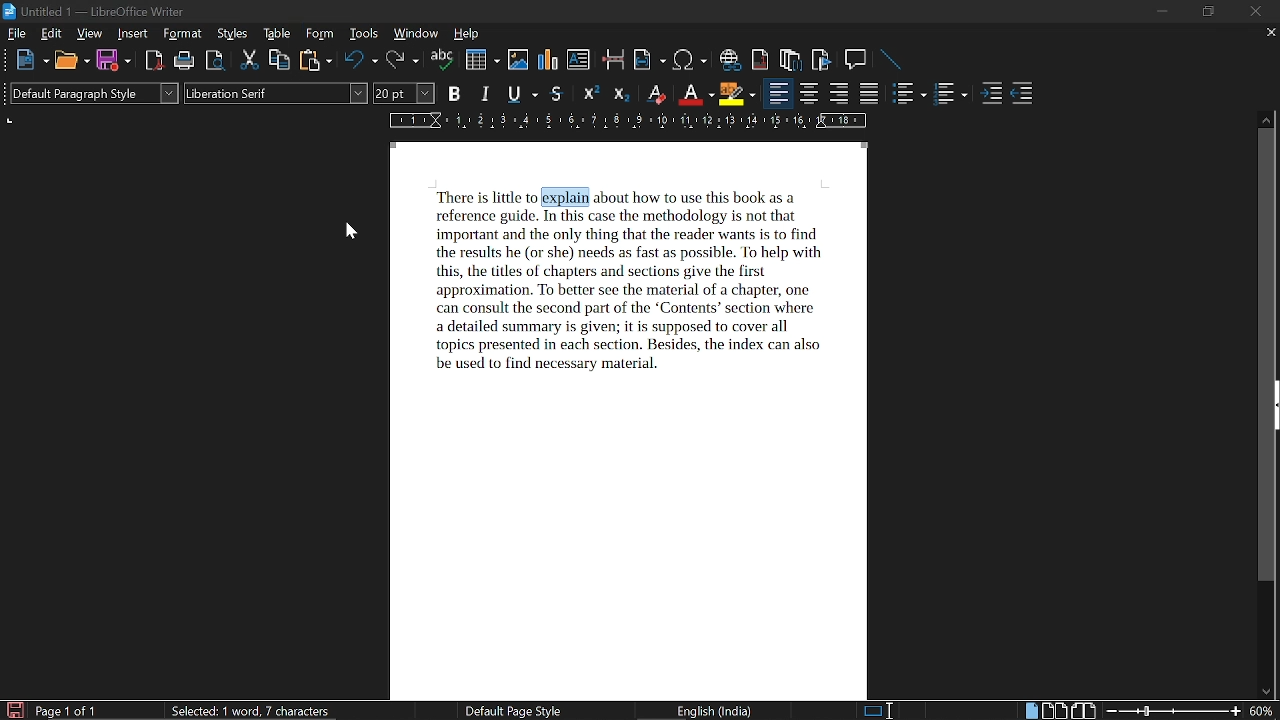  Describe the element at coordinates (578, 60) in the screenshot. I see `insert text` at that location.